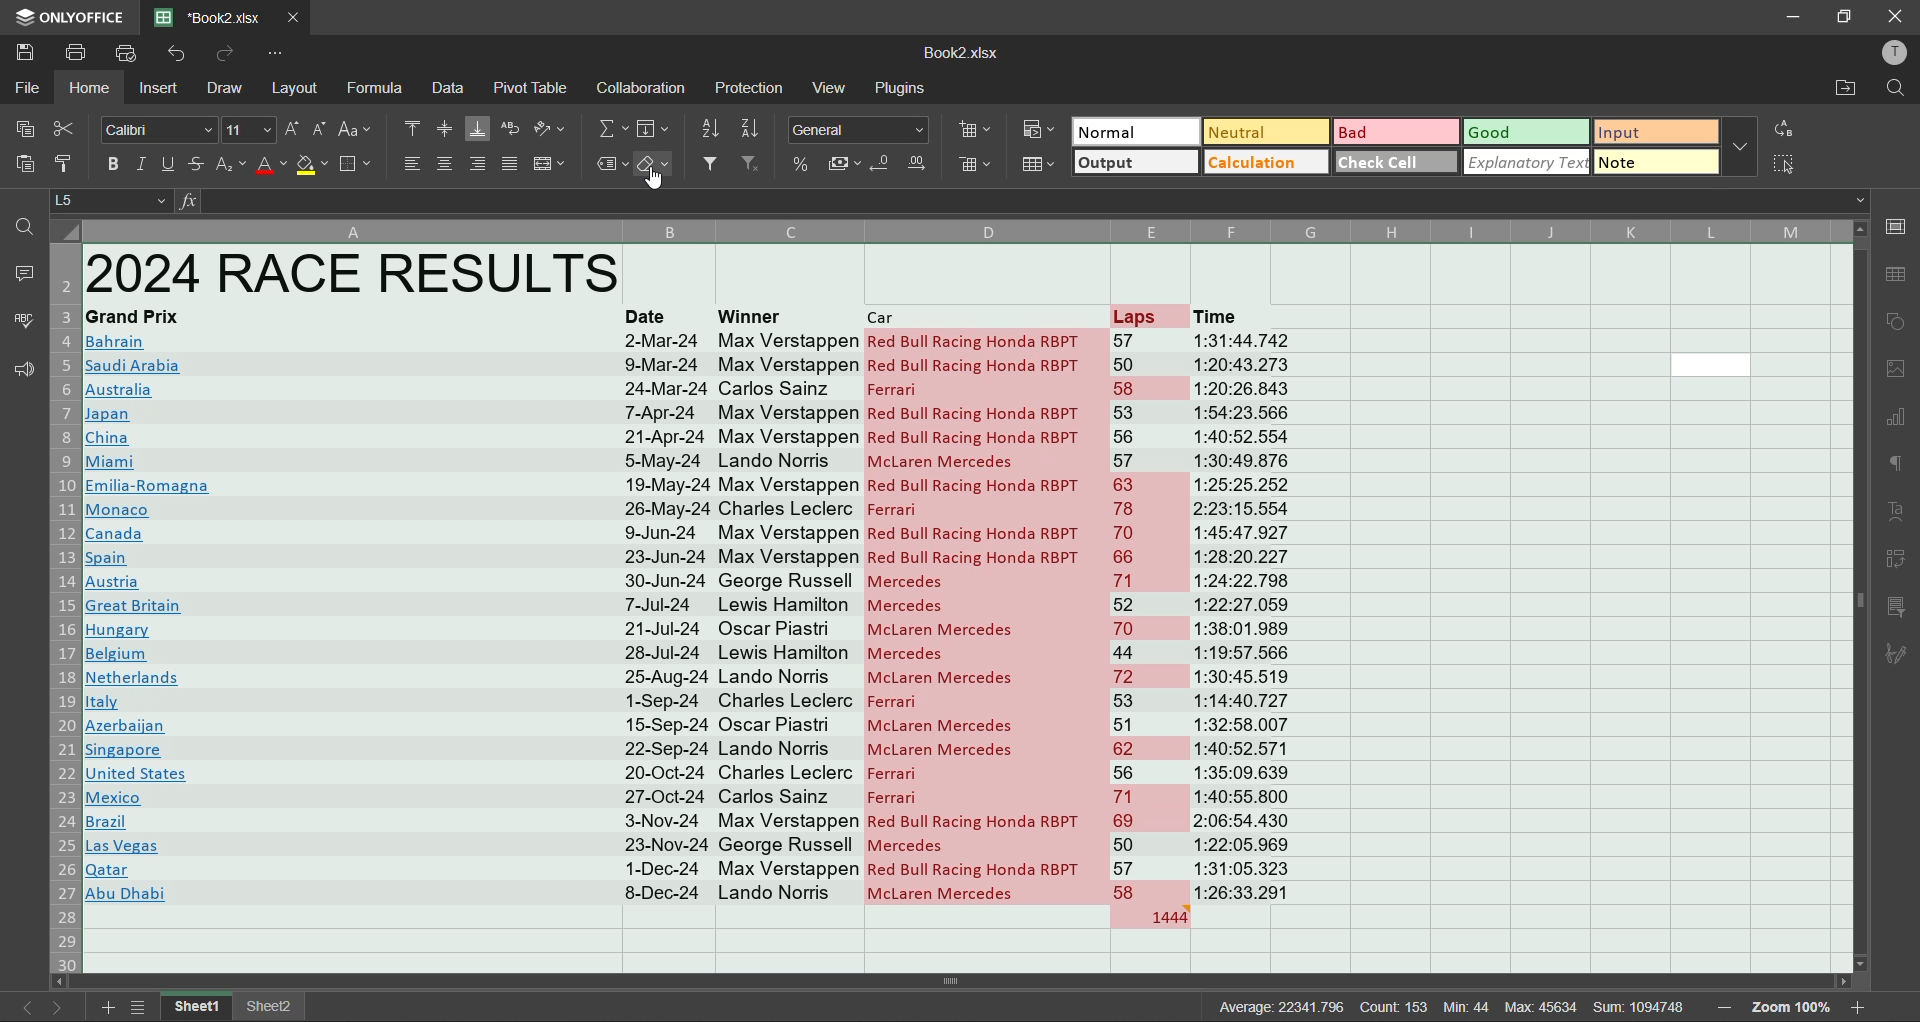 Image resolution: width=1920 pixels, height=1022 pixels. Describe the element at coordinates (158, 89) in the screenshot. I see `insert` at that location.